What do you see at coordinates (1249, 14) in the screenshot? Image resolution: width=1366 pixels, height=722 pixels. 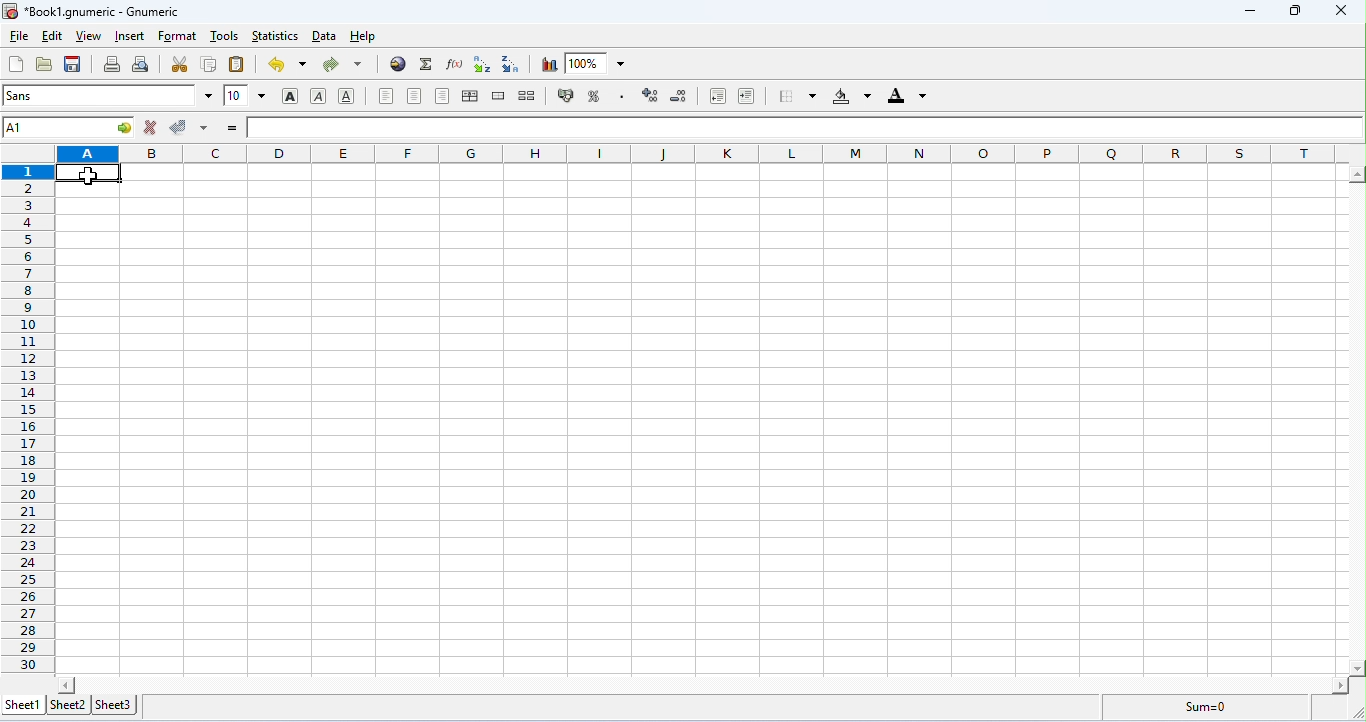 I see `minimize` at bounding box center [1249, 14].